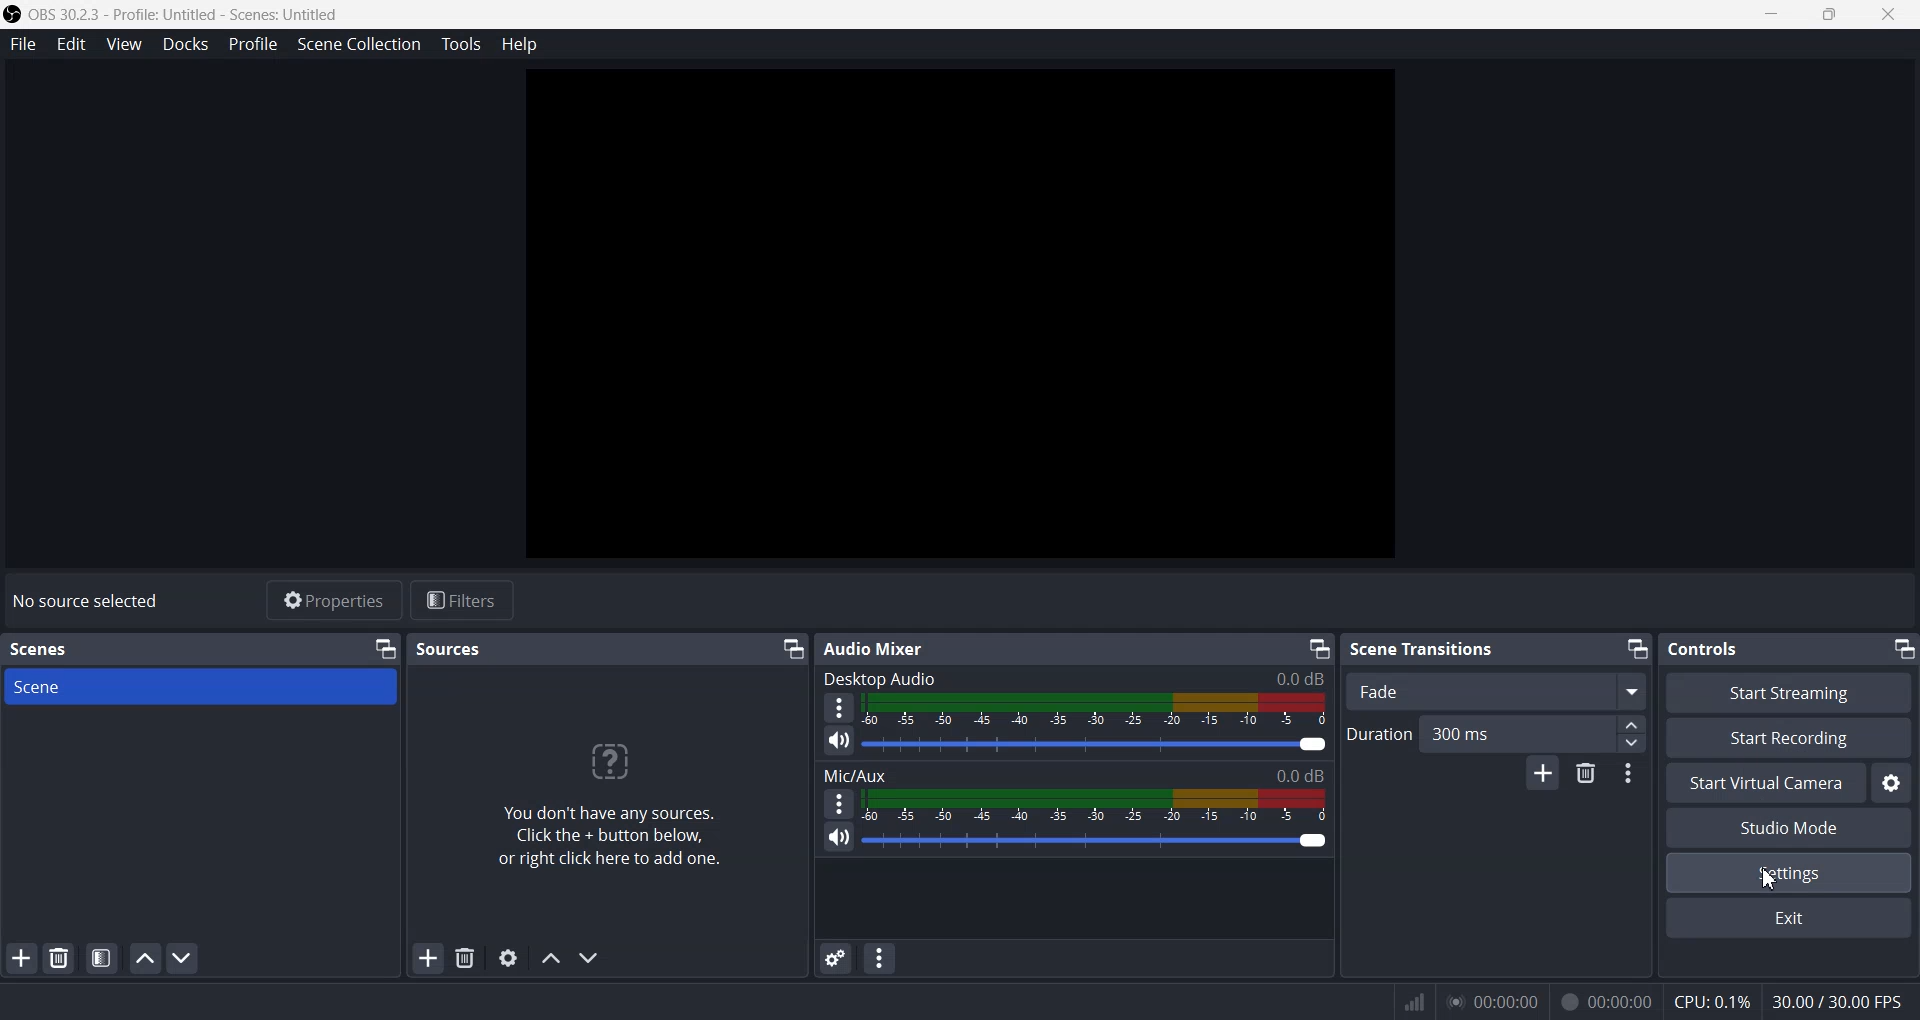 The width and height of the screenshot is (1920, 1020). Describe the element at coordinates (549, 960) in the screenshot. I see `Move Source Up` at that location.